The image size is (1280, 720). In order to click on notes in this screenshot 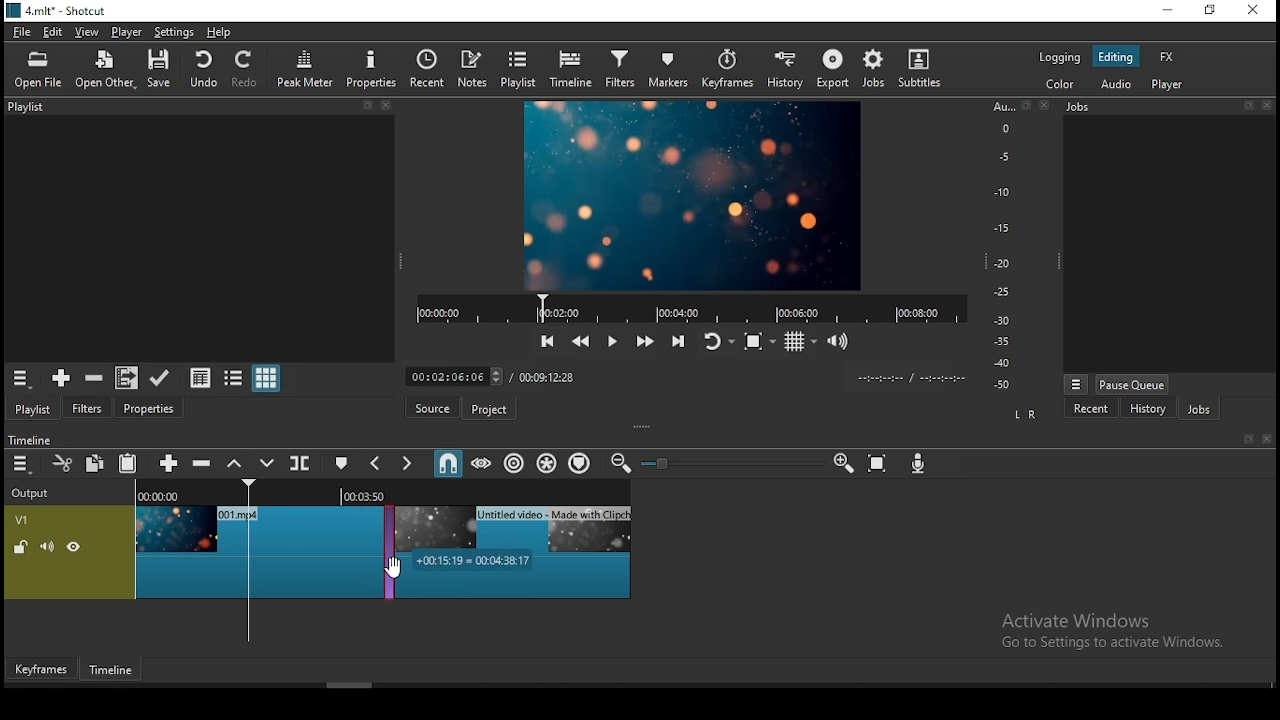, I will do `click(473, 68)`.